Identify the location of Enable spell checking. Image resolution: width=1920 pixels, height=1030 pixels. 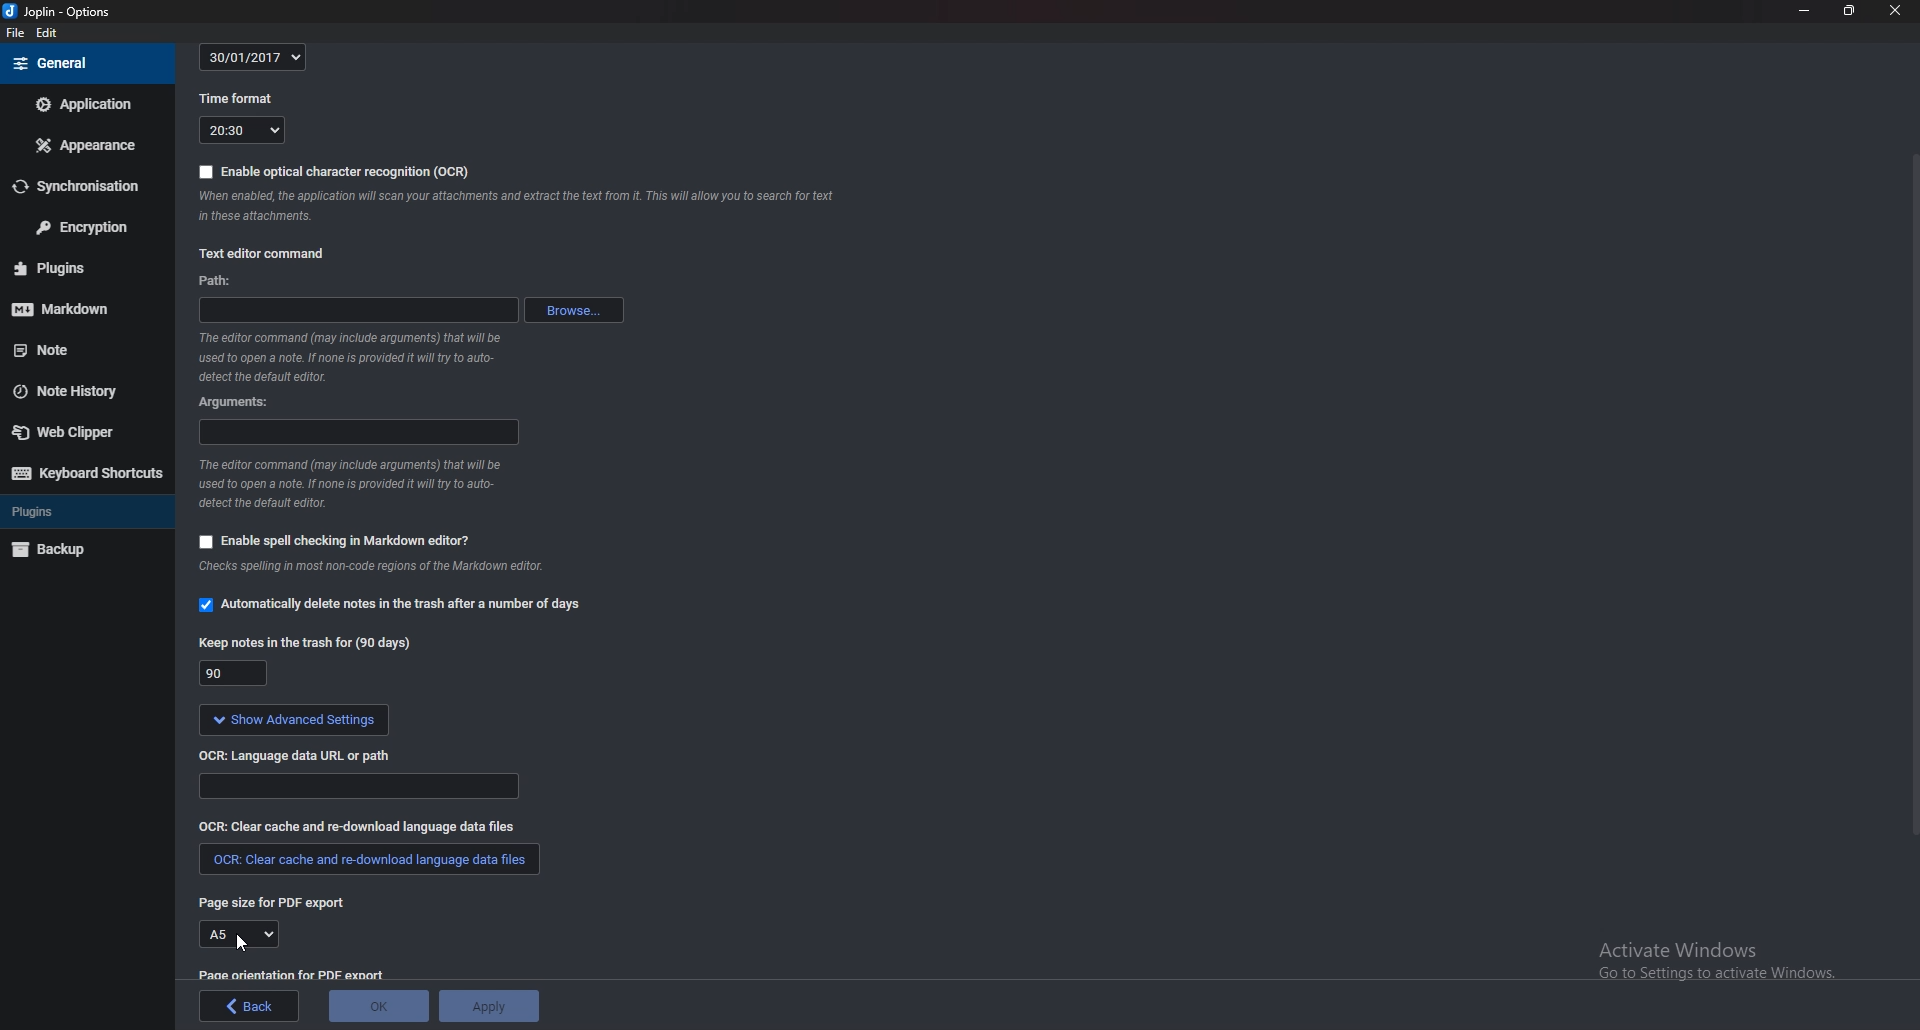
(336, 540).